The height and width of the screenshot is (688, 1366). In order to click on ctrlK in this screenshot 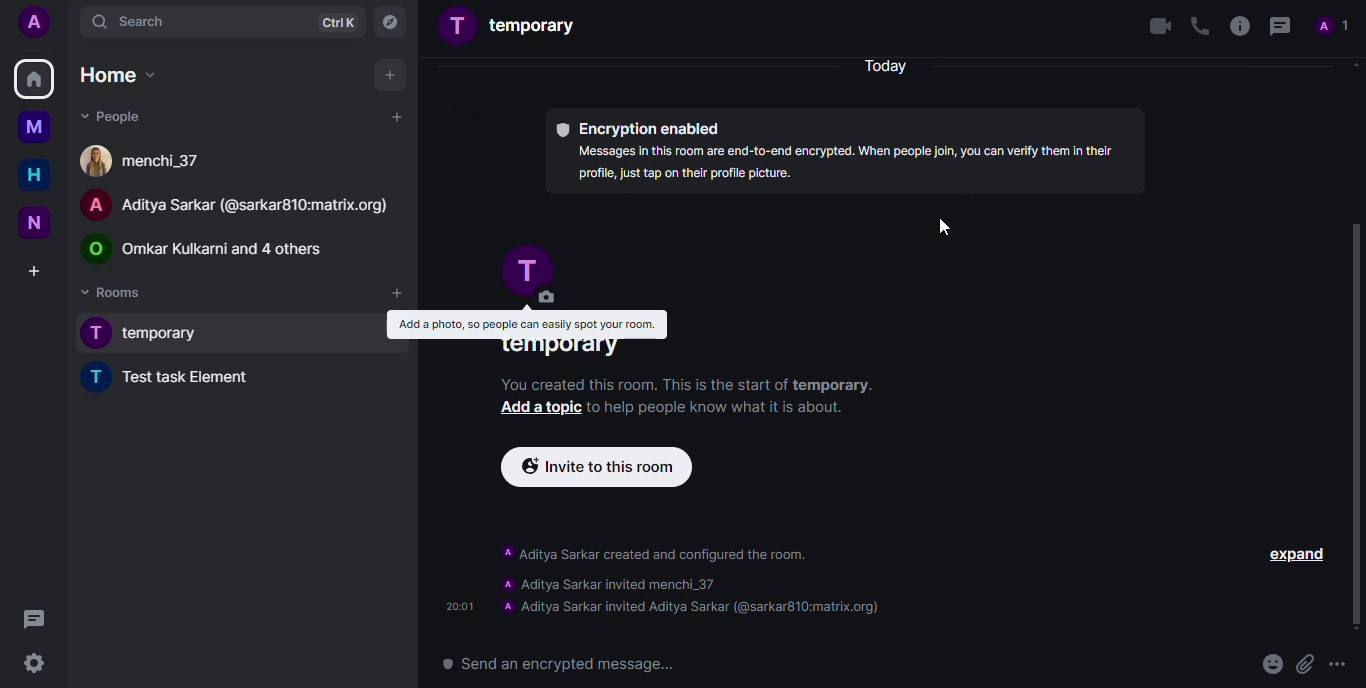, I will do `click(334, 20)`.